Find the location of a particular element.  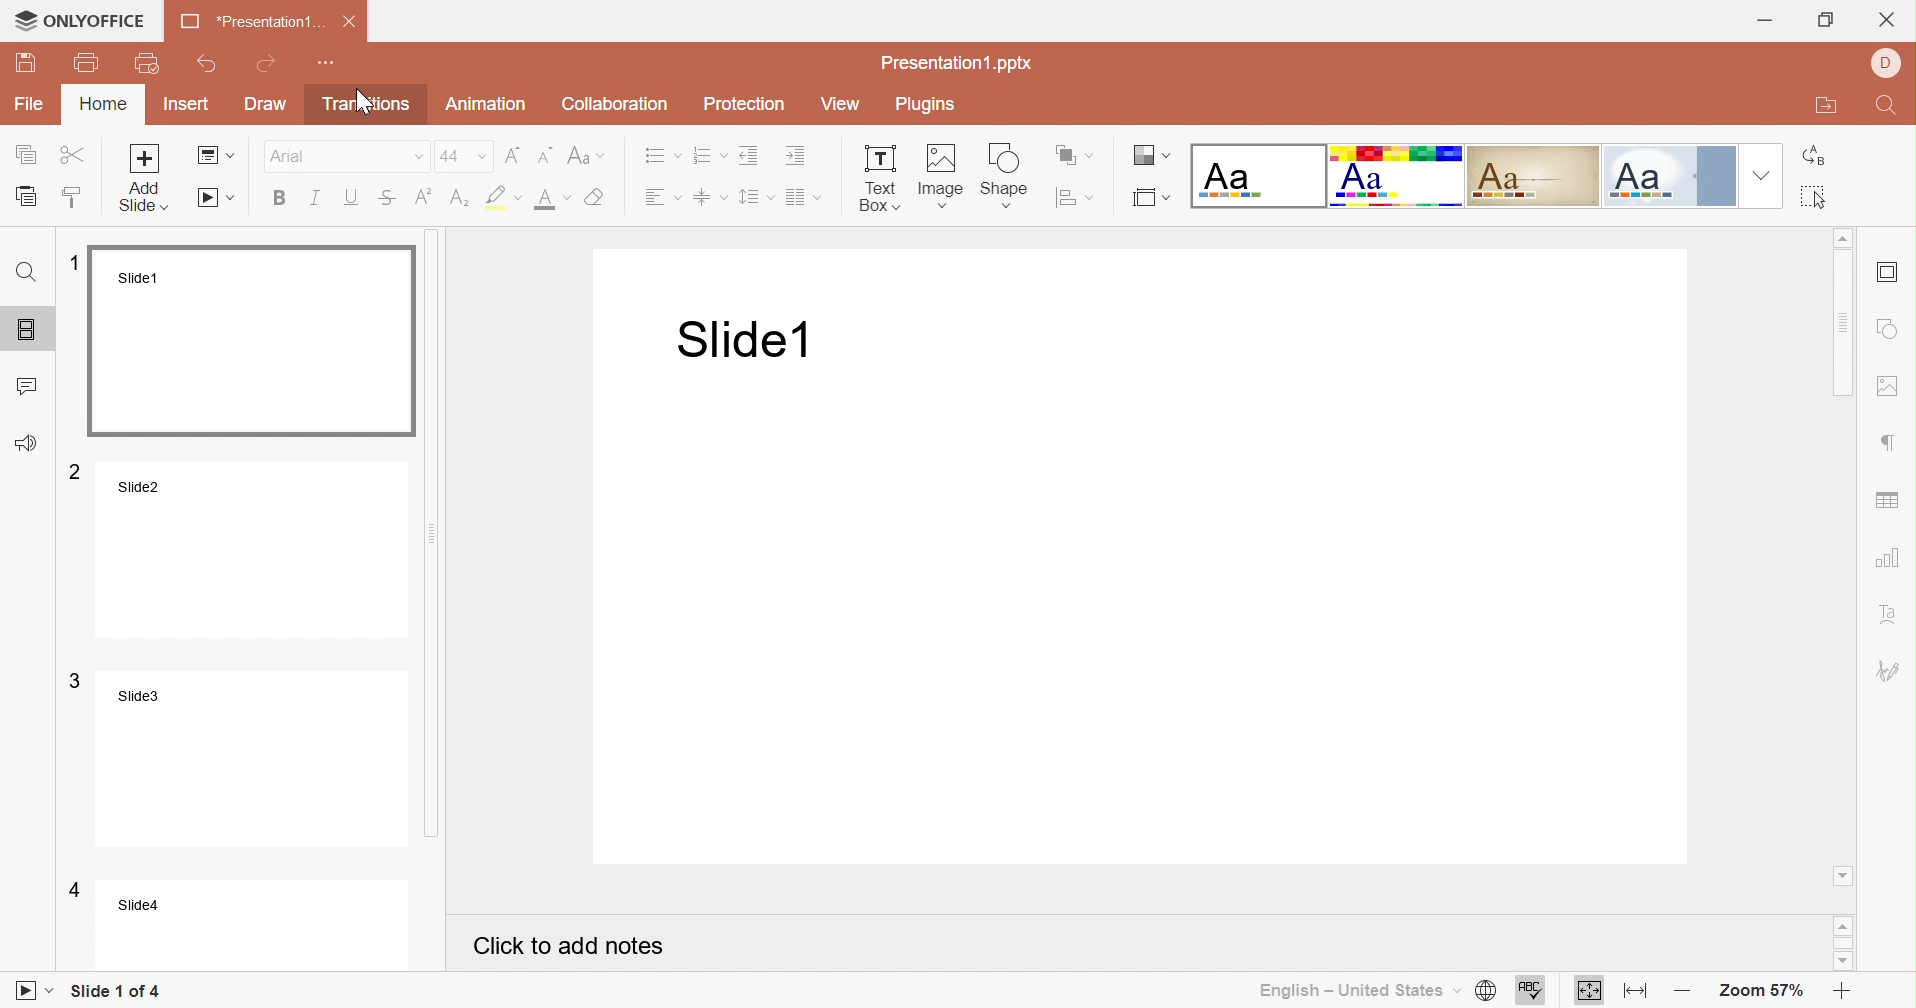

Fit to width is located at coordinates (1631, 991).